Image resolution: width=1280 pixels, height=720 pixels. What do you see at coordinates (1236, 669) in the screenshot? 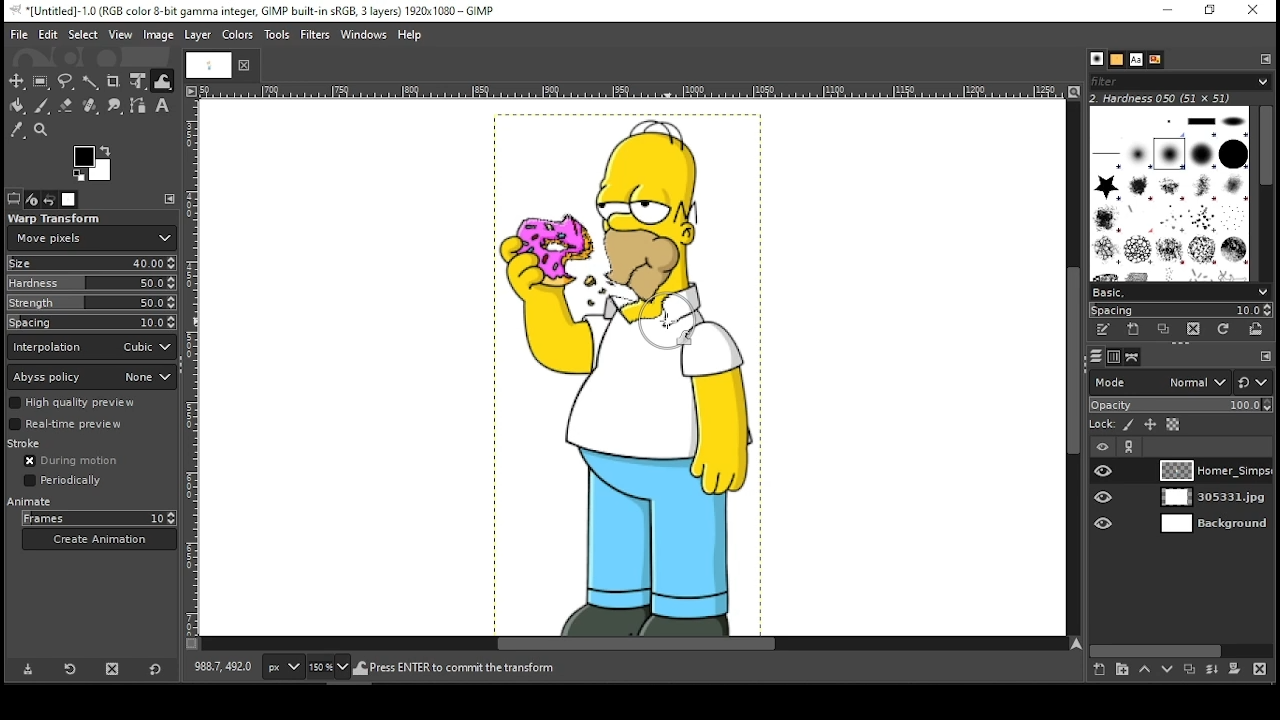
I see `add mask` at bounding box center [1236, 669].